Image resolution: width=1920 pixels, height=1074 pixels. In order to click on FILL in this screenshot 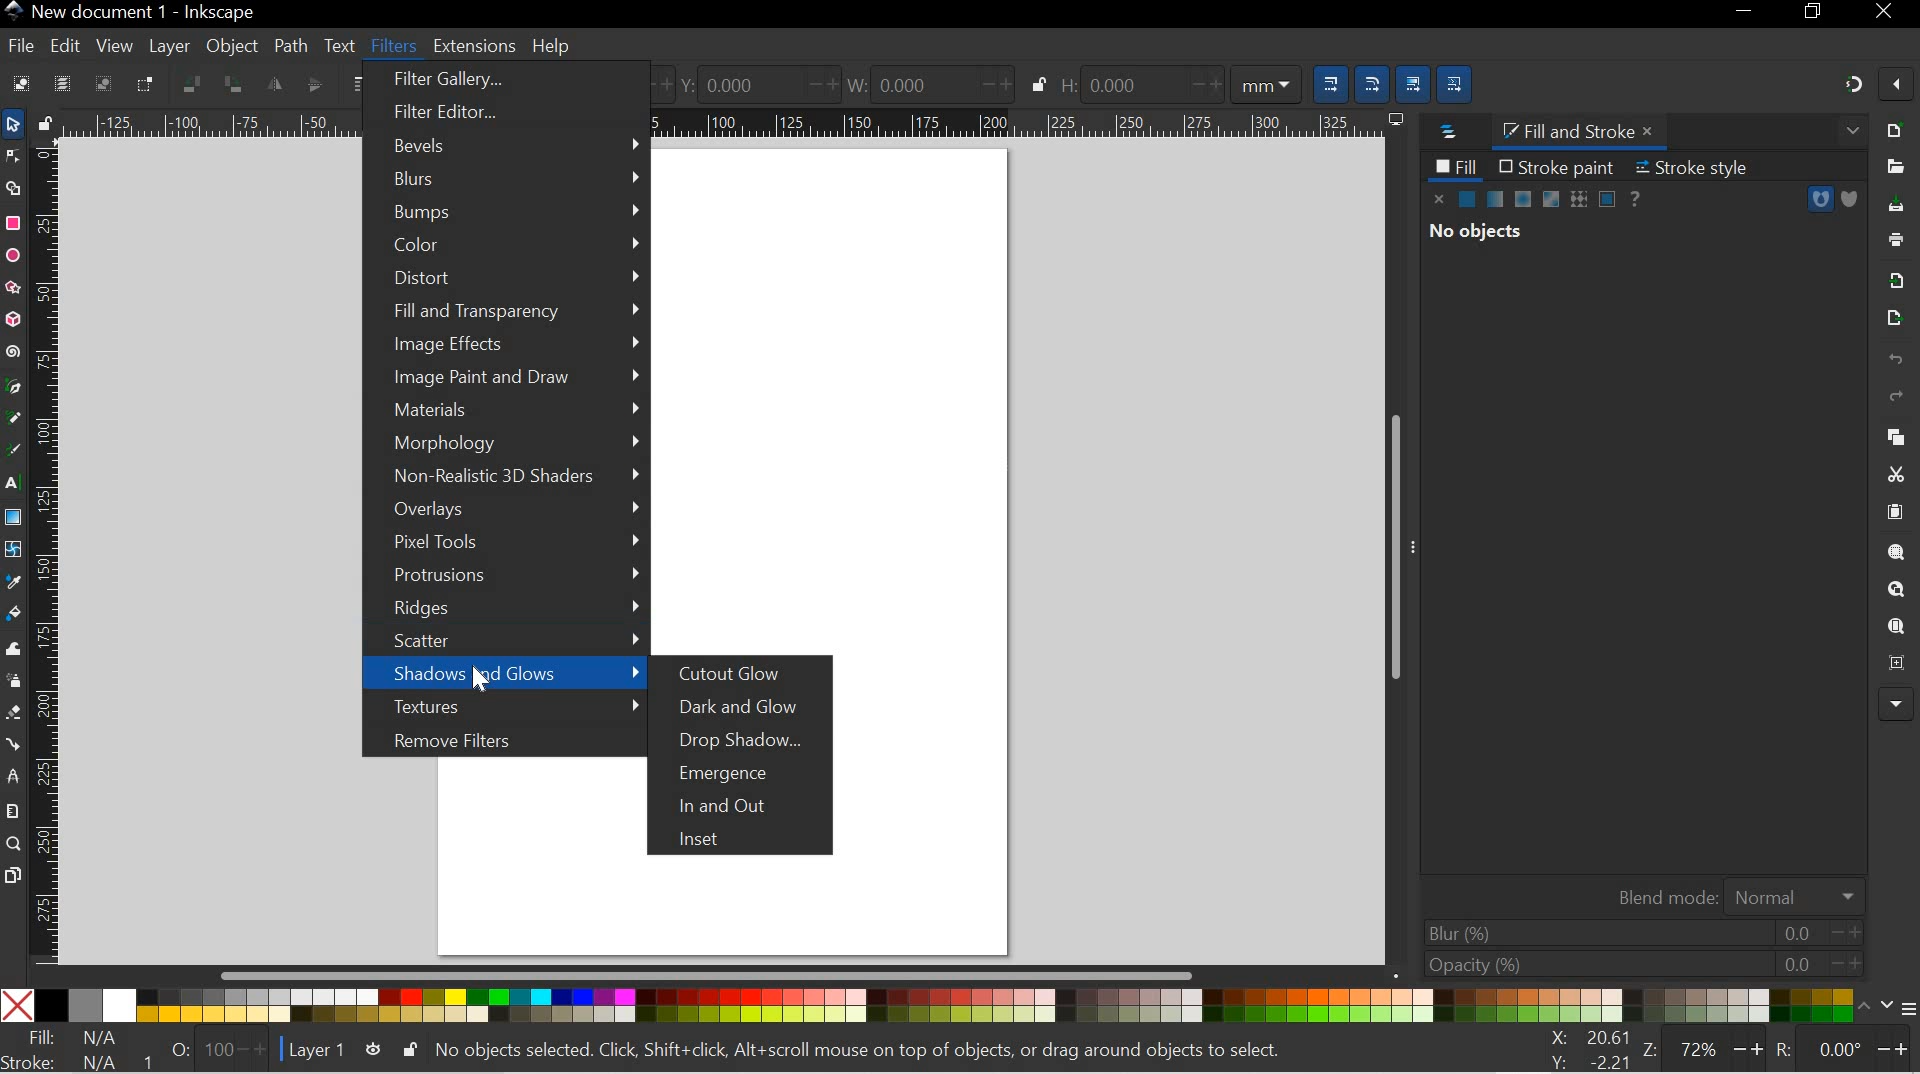, I will do `click(1456, 166)`.